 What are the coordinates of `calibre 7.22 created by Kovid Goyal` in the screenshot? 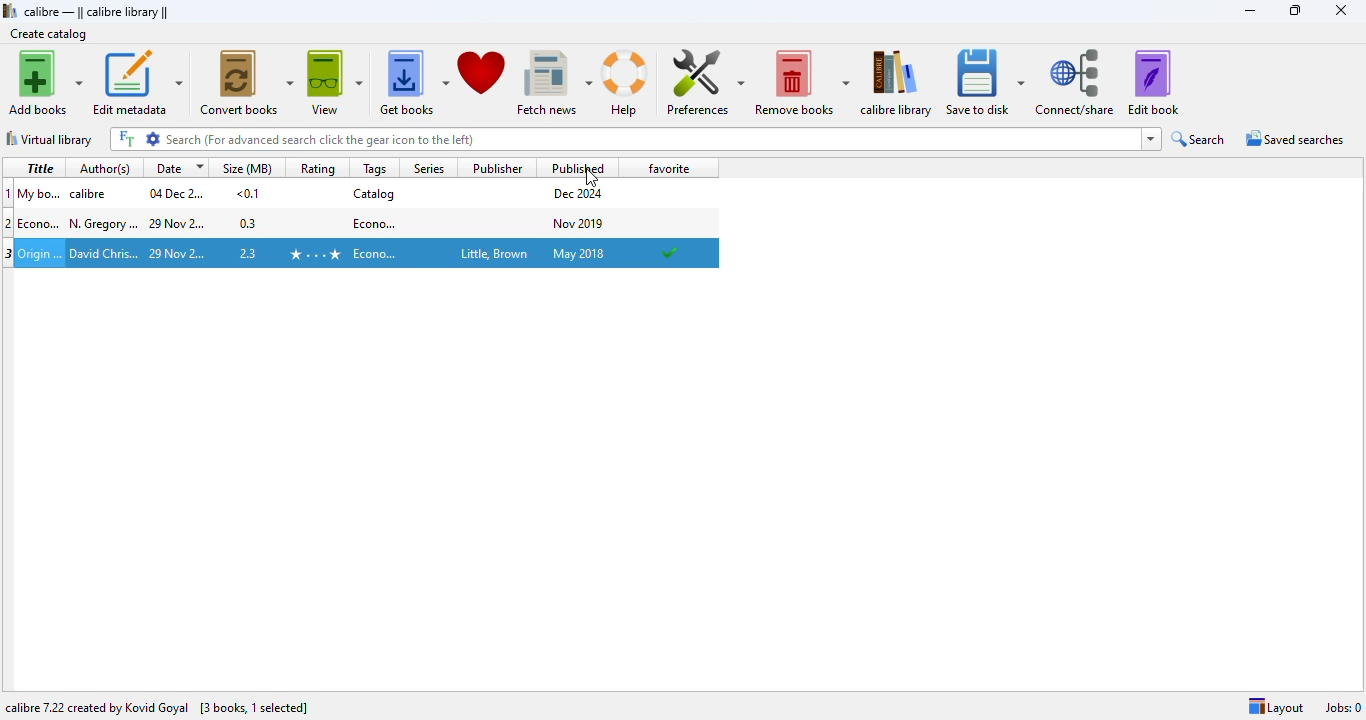 It's located at (97, 708).